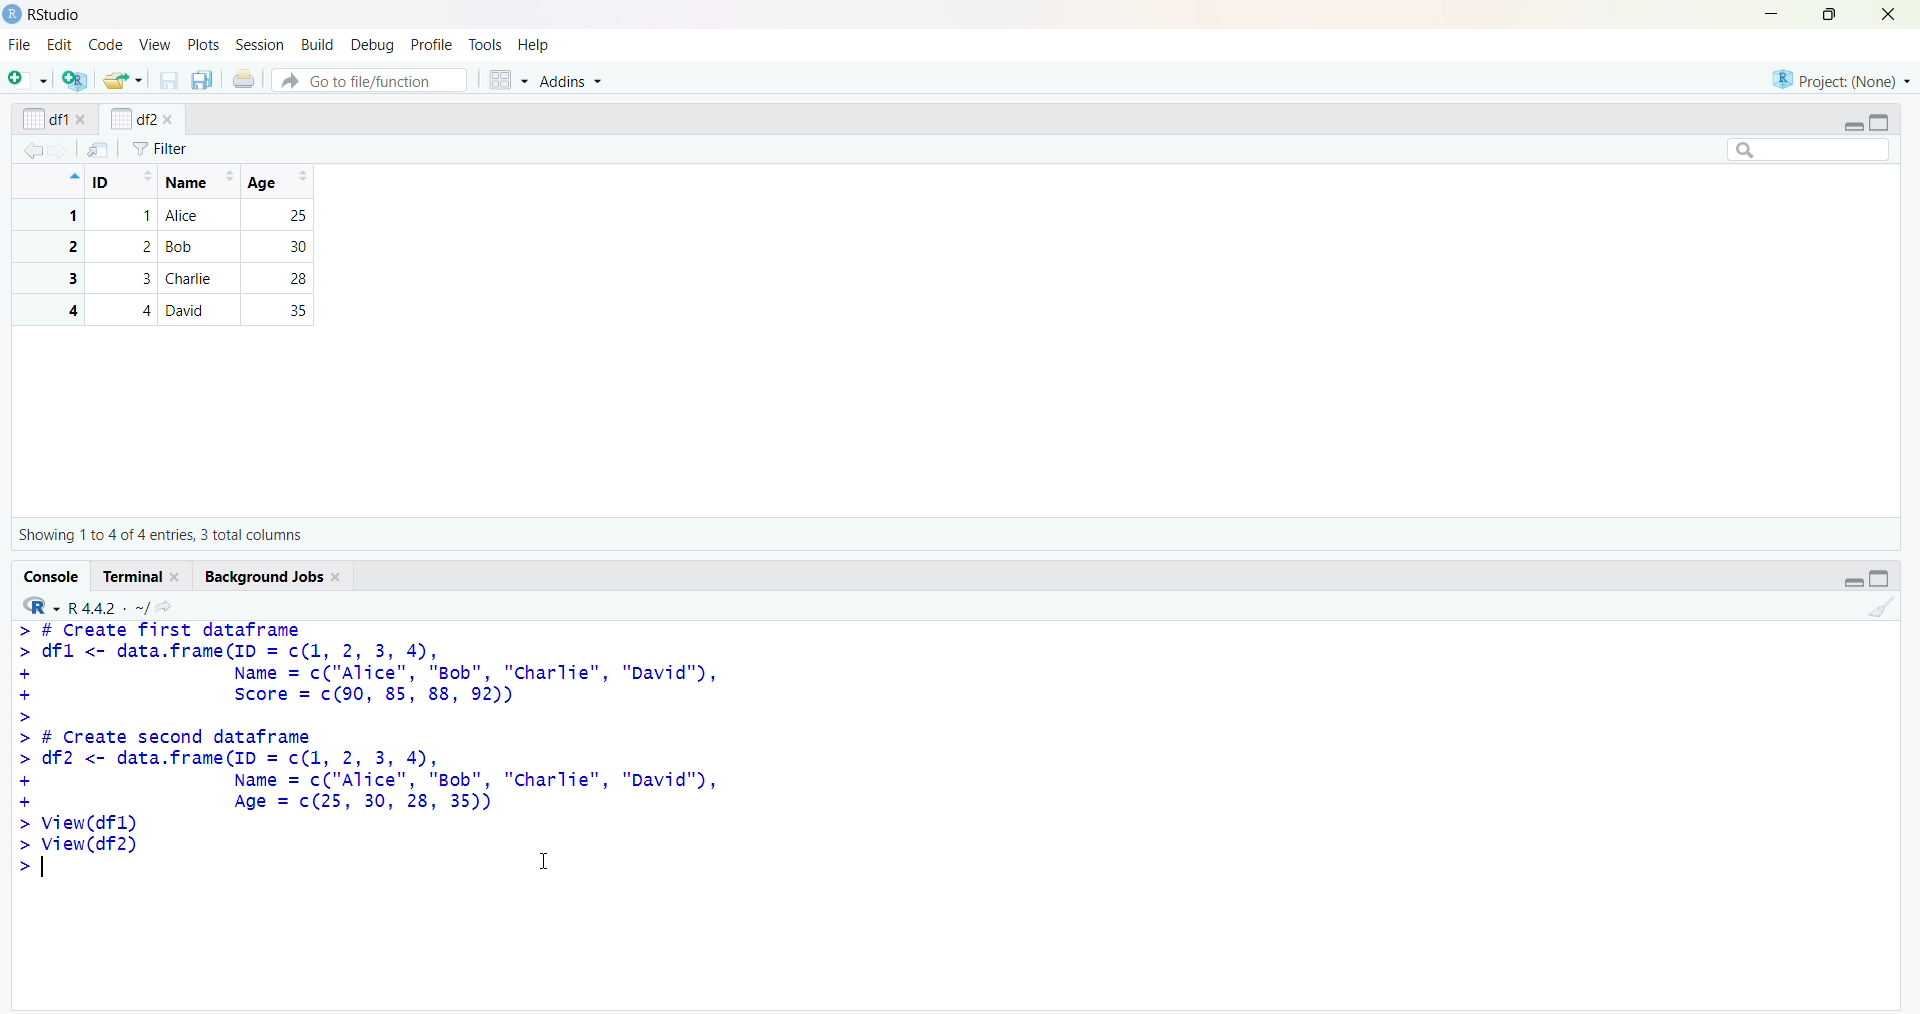  I want to click on cursor, so click(545, 860).